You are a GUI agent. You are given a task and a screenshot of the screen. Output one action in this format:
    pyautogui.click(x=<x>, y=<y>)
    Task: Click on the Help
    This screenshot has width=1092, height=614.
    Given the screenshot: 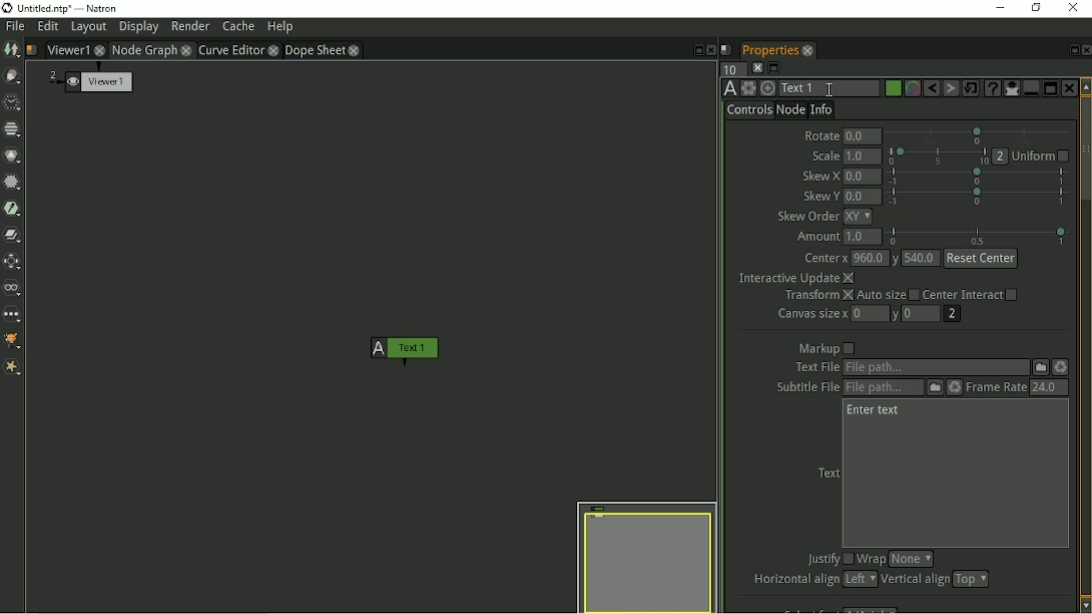 What is the action you would take?
    pyautogui.click(x=280, y=26)
    